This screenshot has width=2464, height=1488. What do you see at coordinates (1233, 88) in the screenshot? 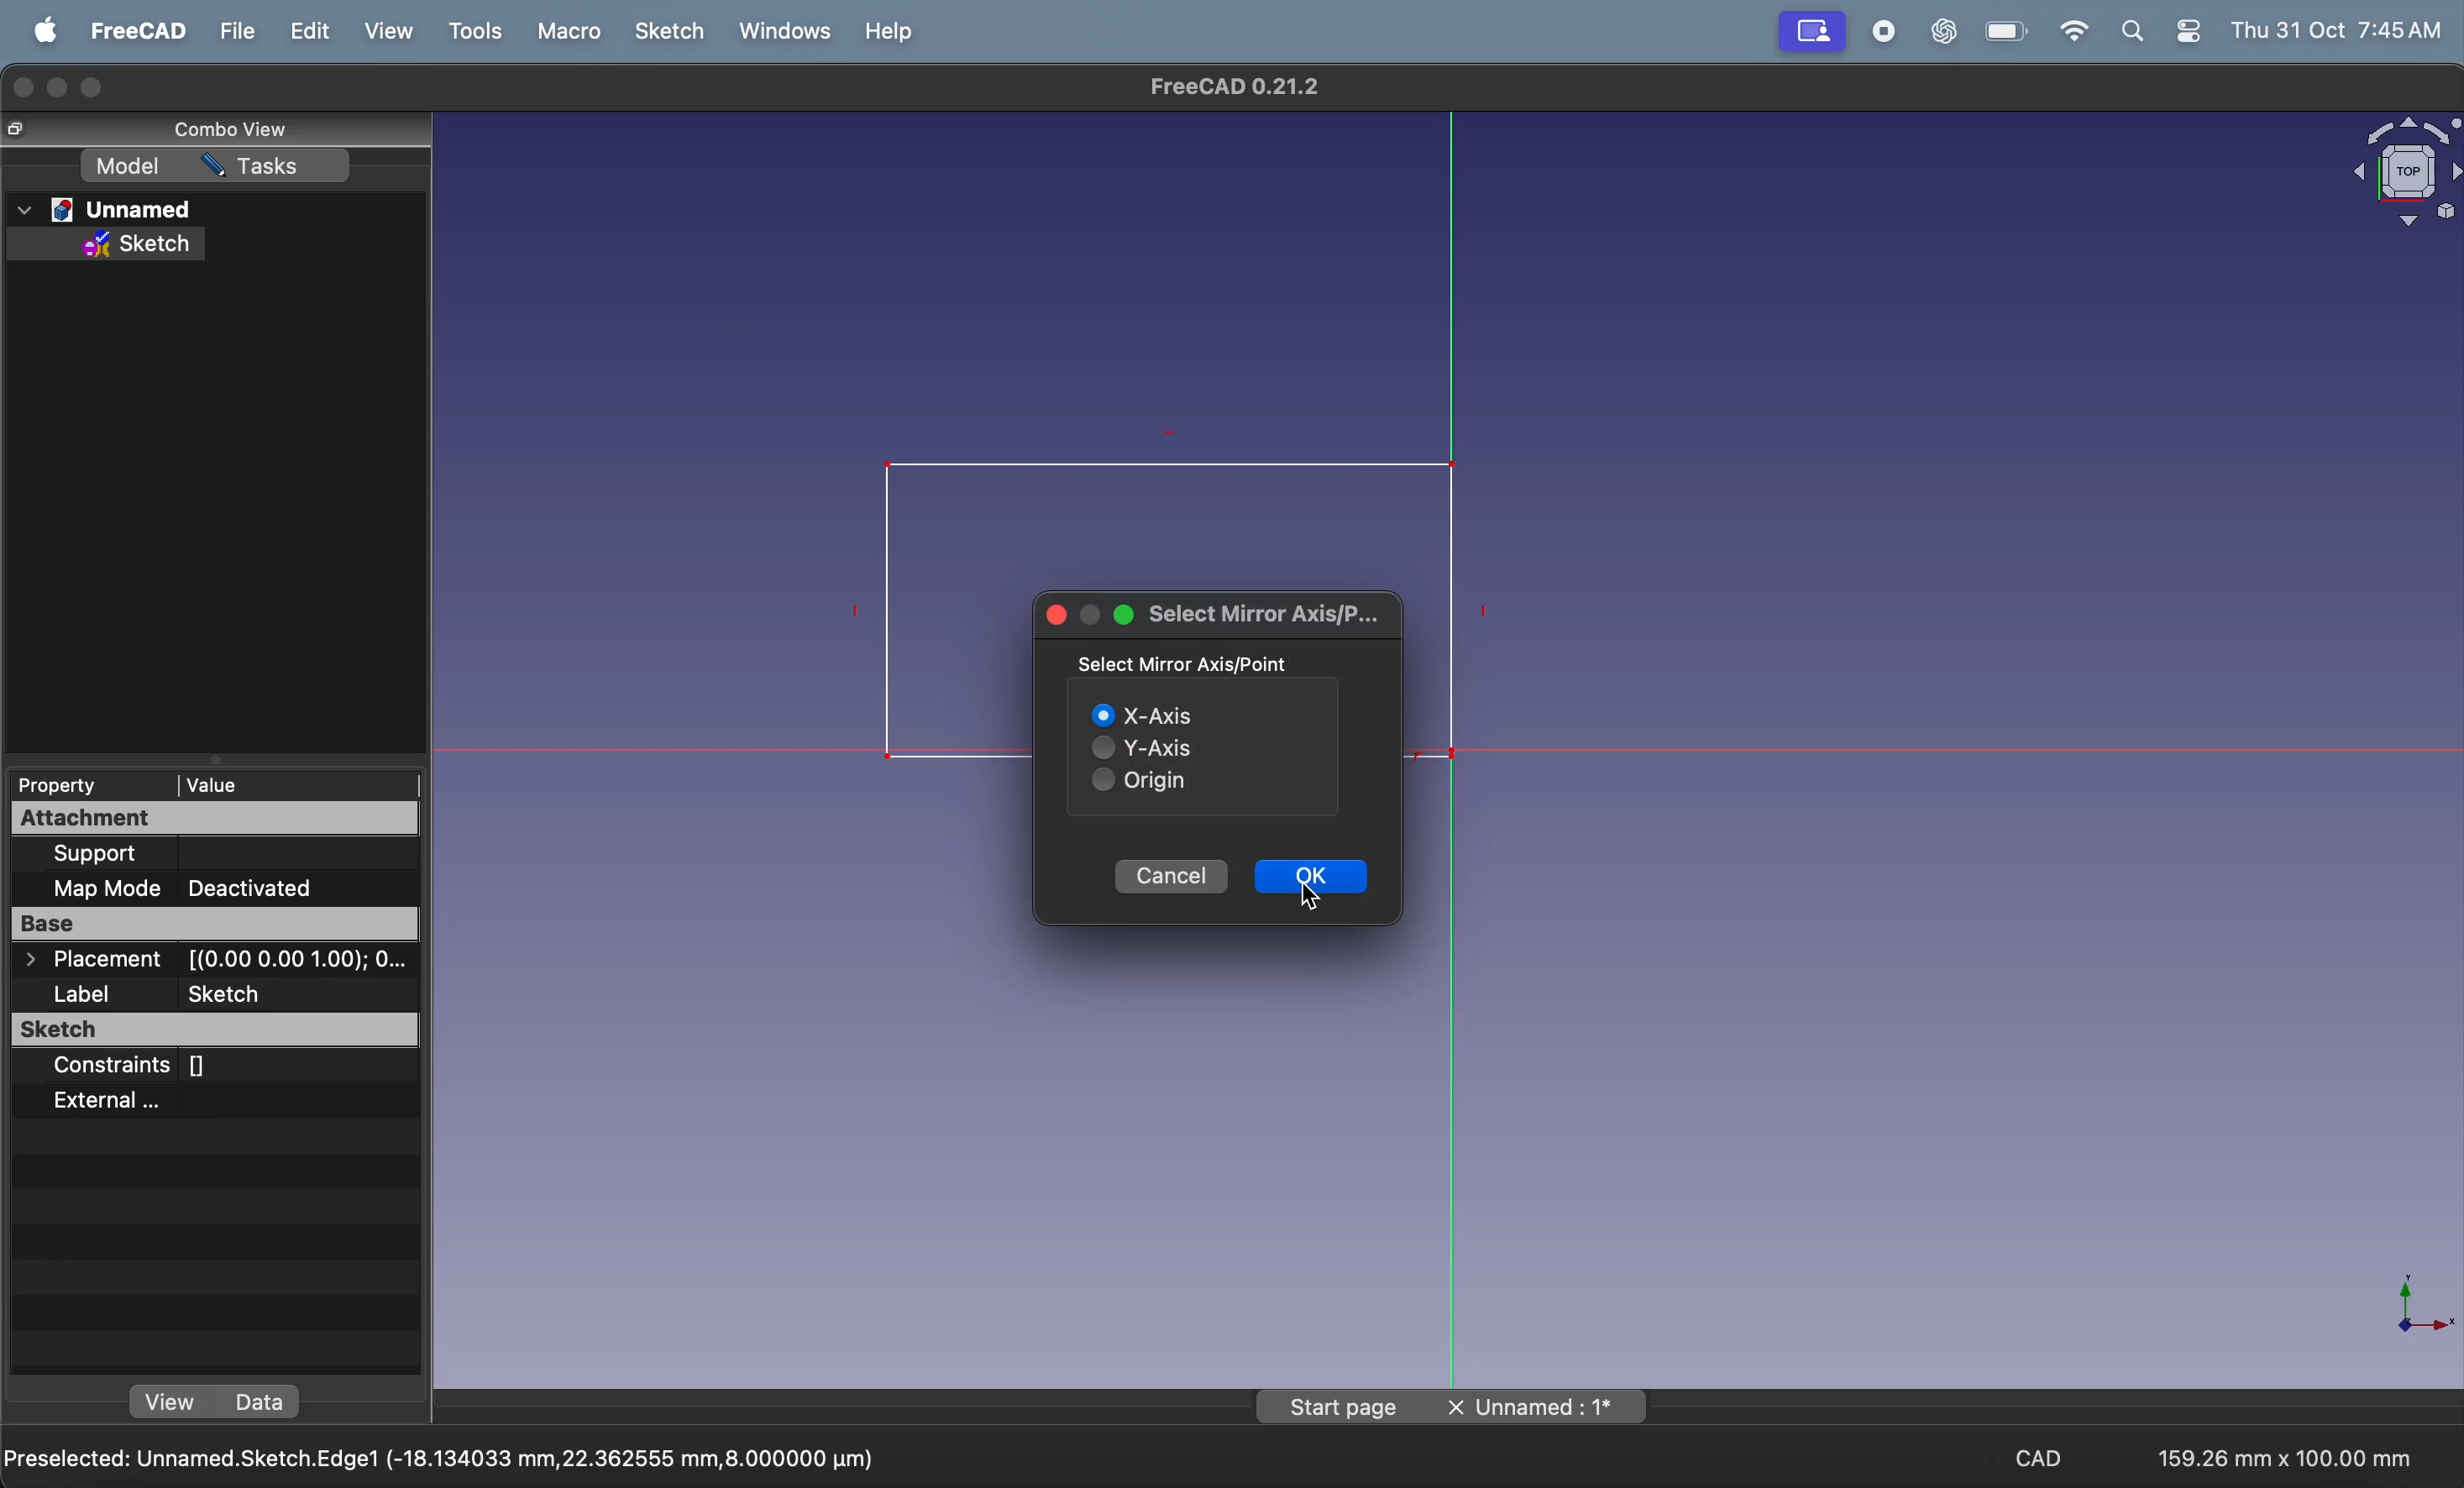
I see `freecad title` at bounding box center [1233, 88].